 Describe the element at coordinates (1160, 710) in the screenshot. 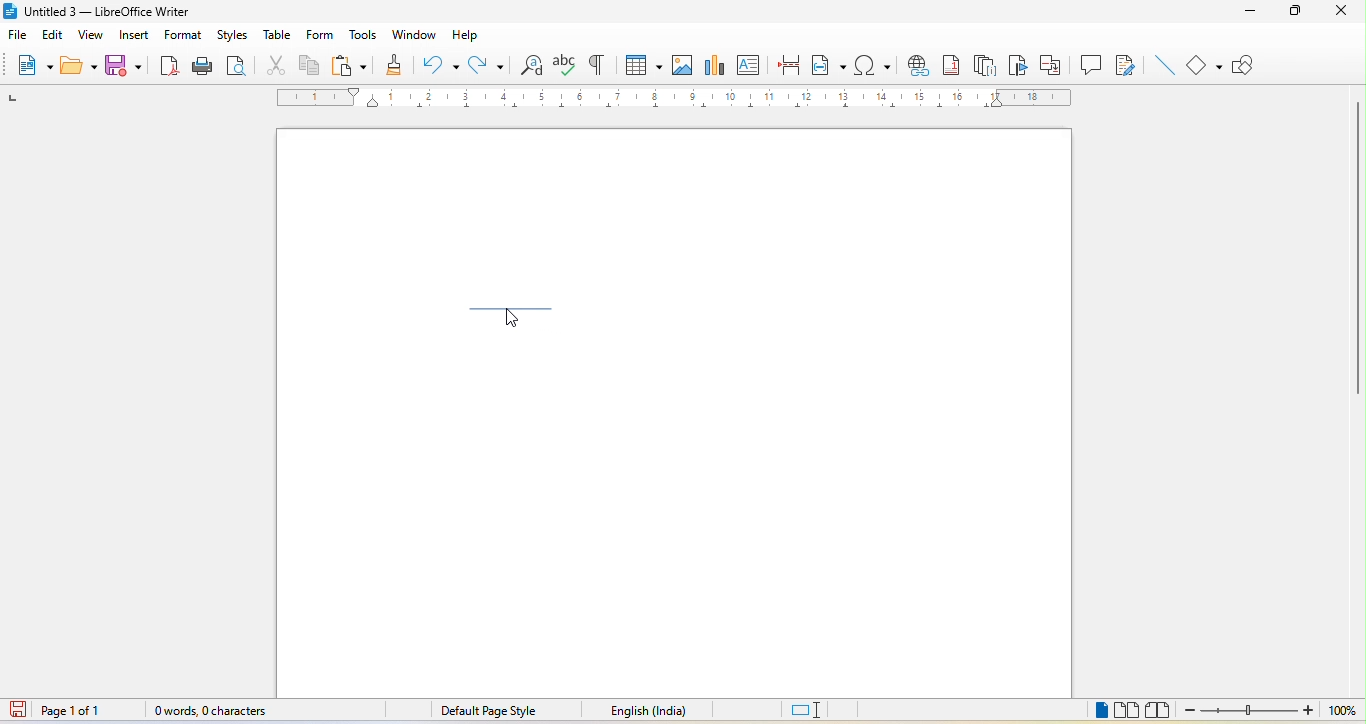

I see `book view` at that location.